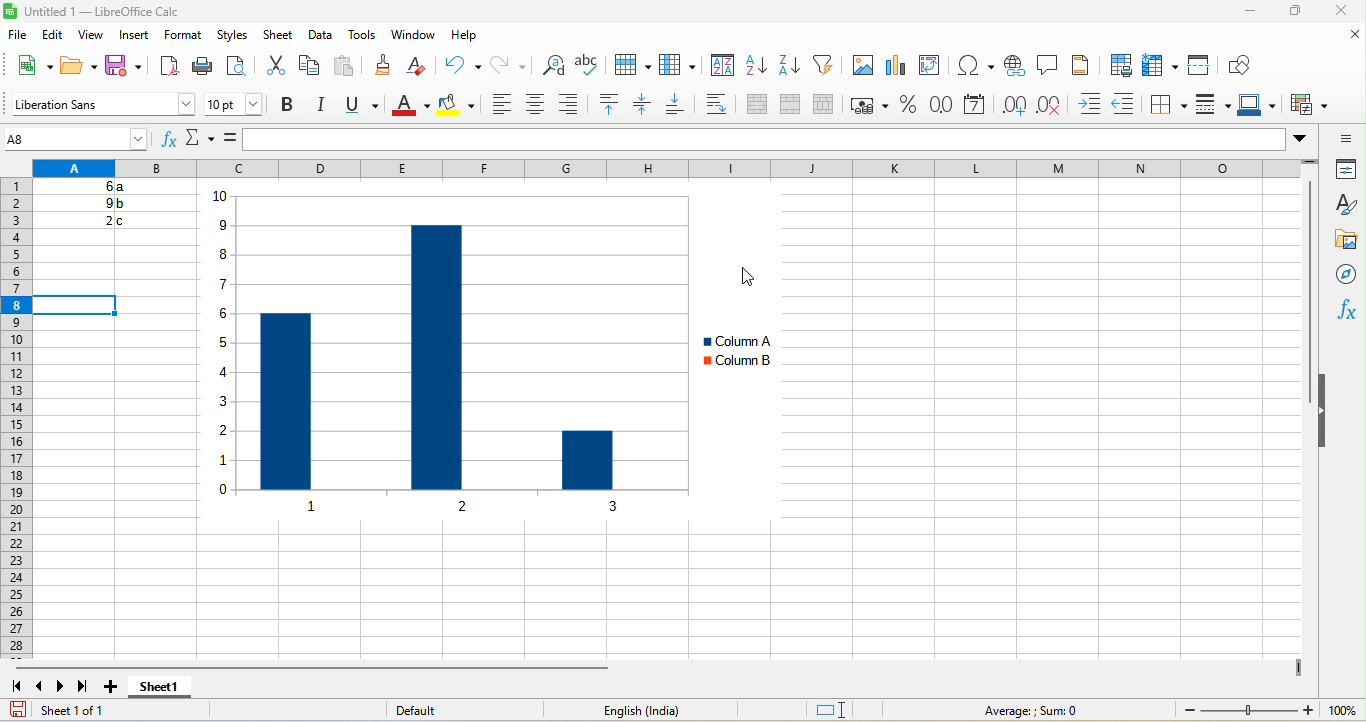 The height and width of the screenshot is (722, 1366). I want to click on add new sheet, so click(115, 687).